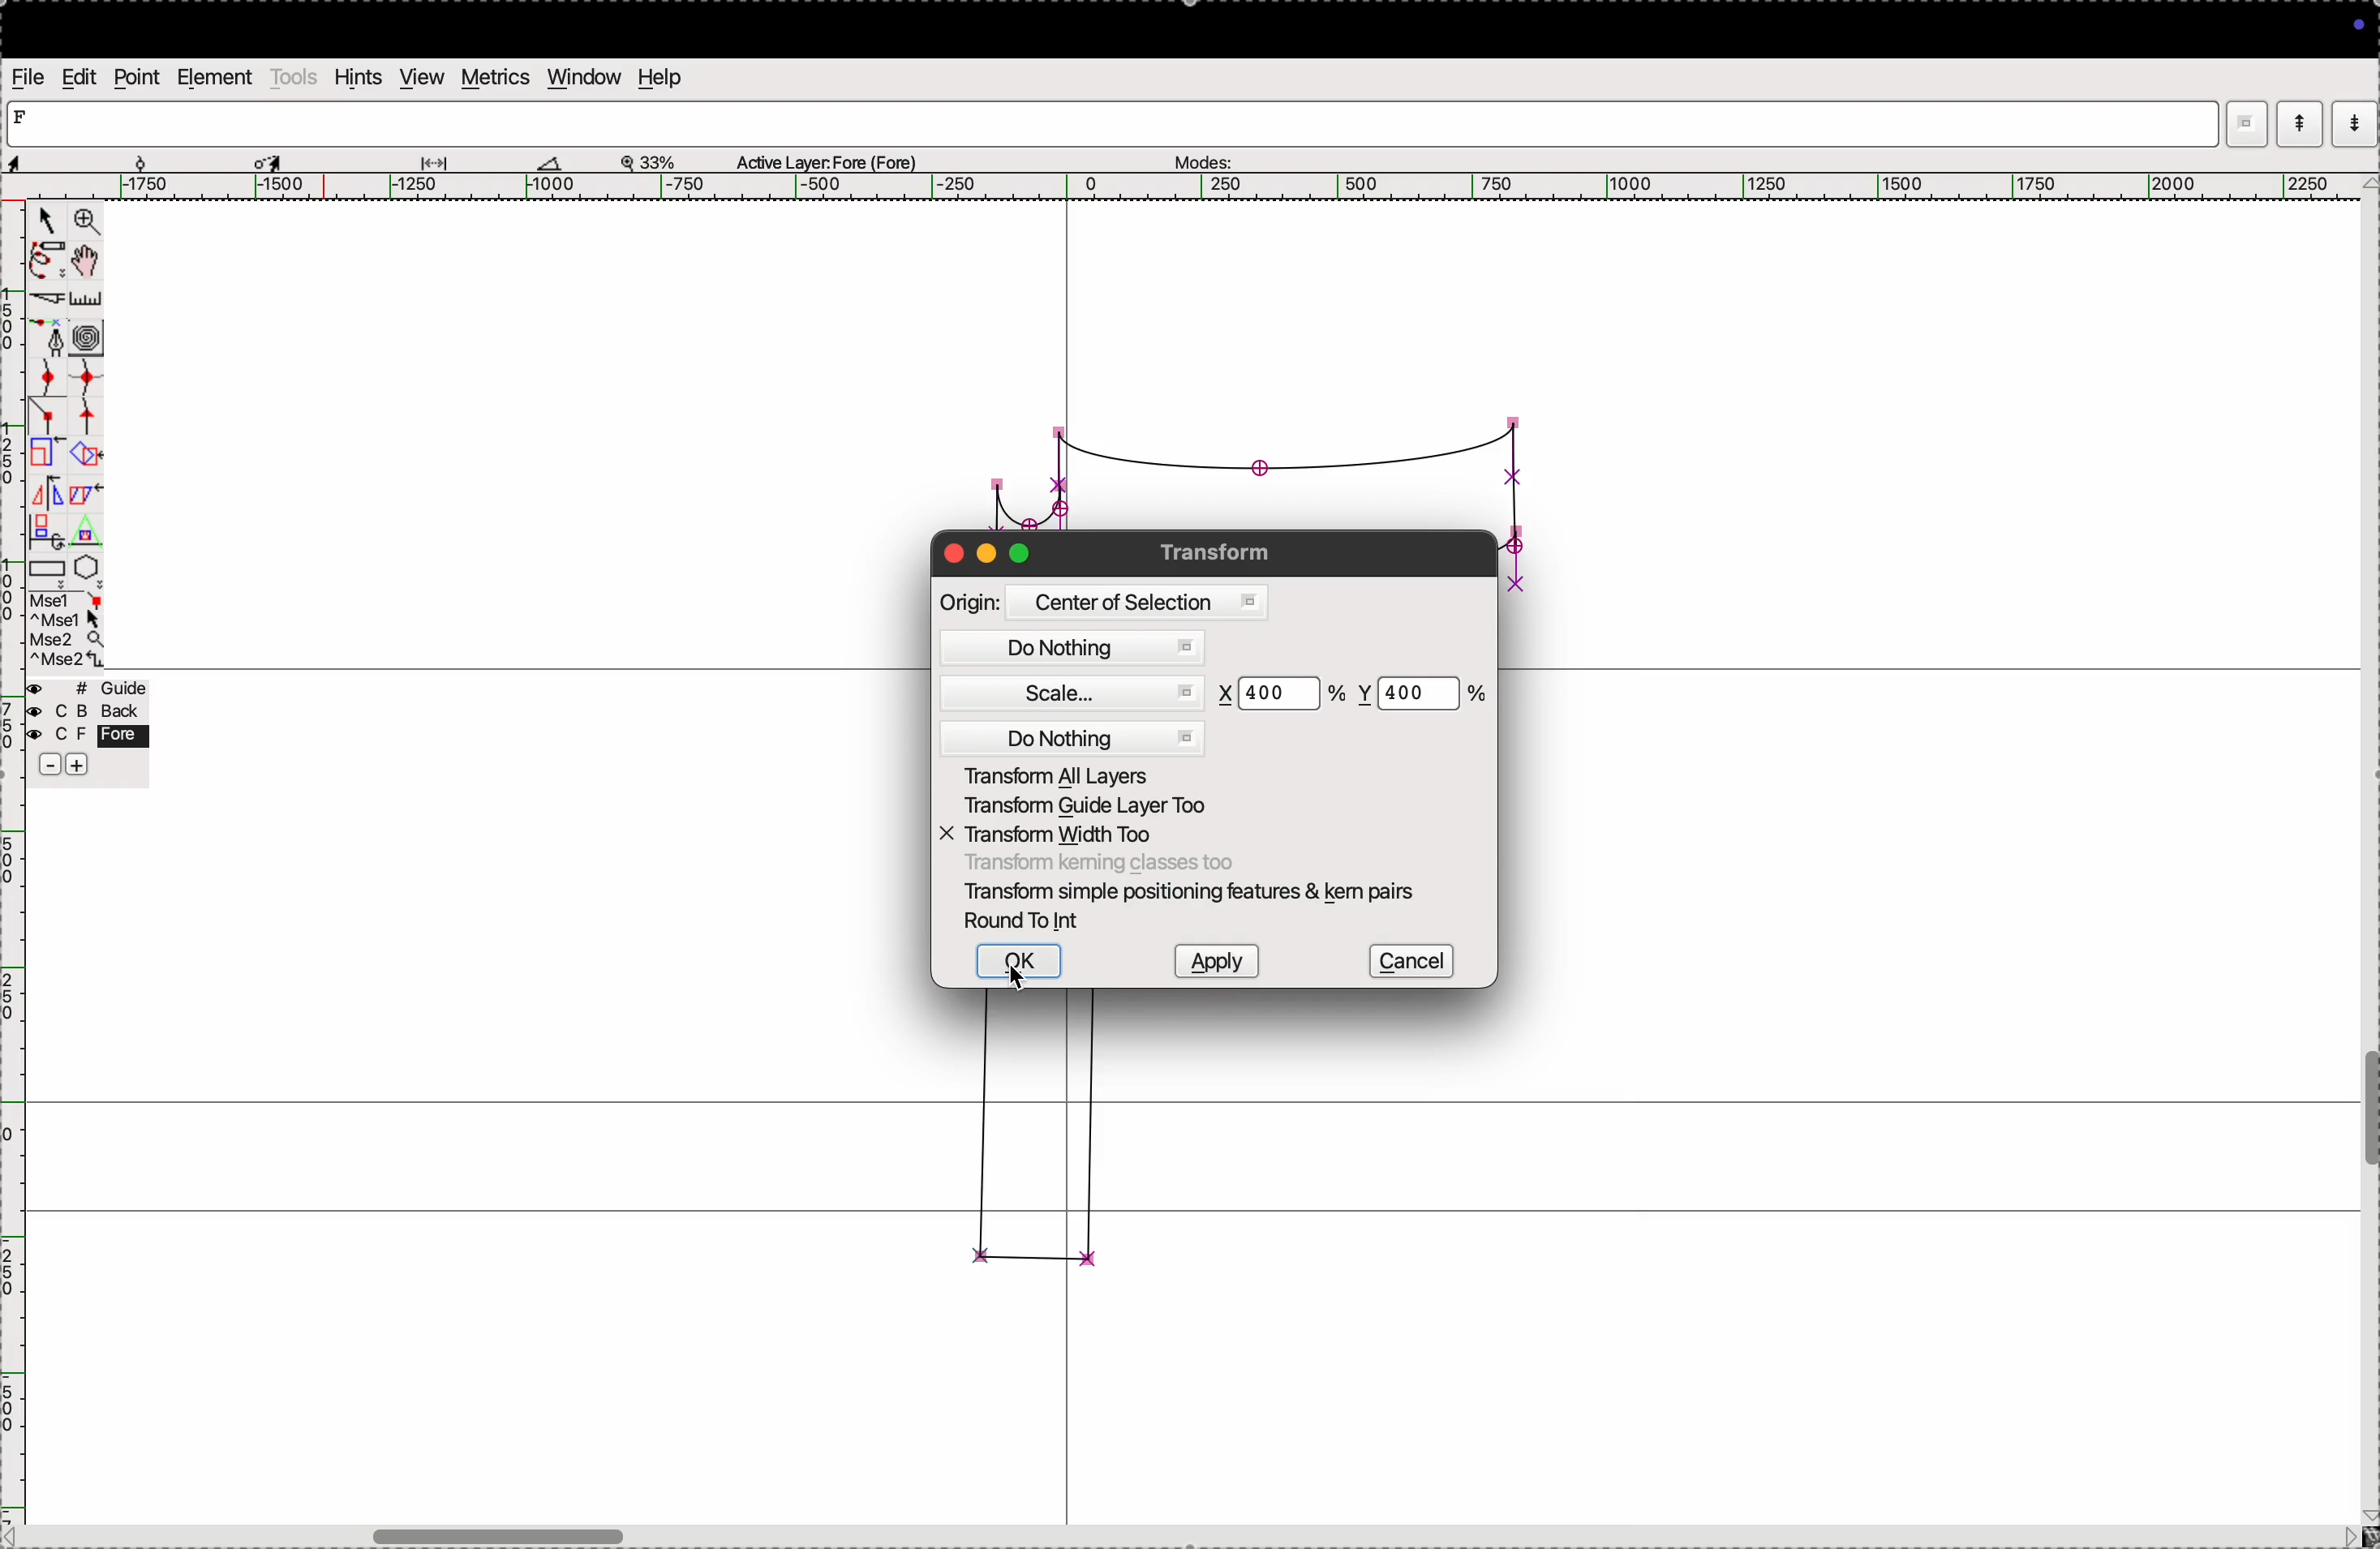  I want to click on toogle, so click(2369, 1115).